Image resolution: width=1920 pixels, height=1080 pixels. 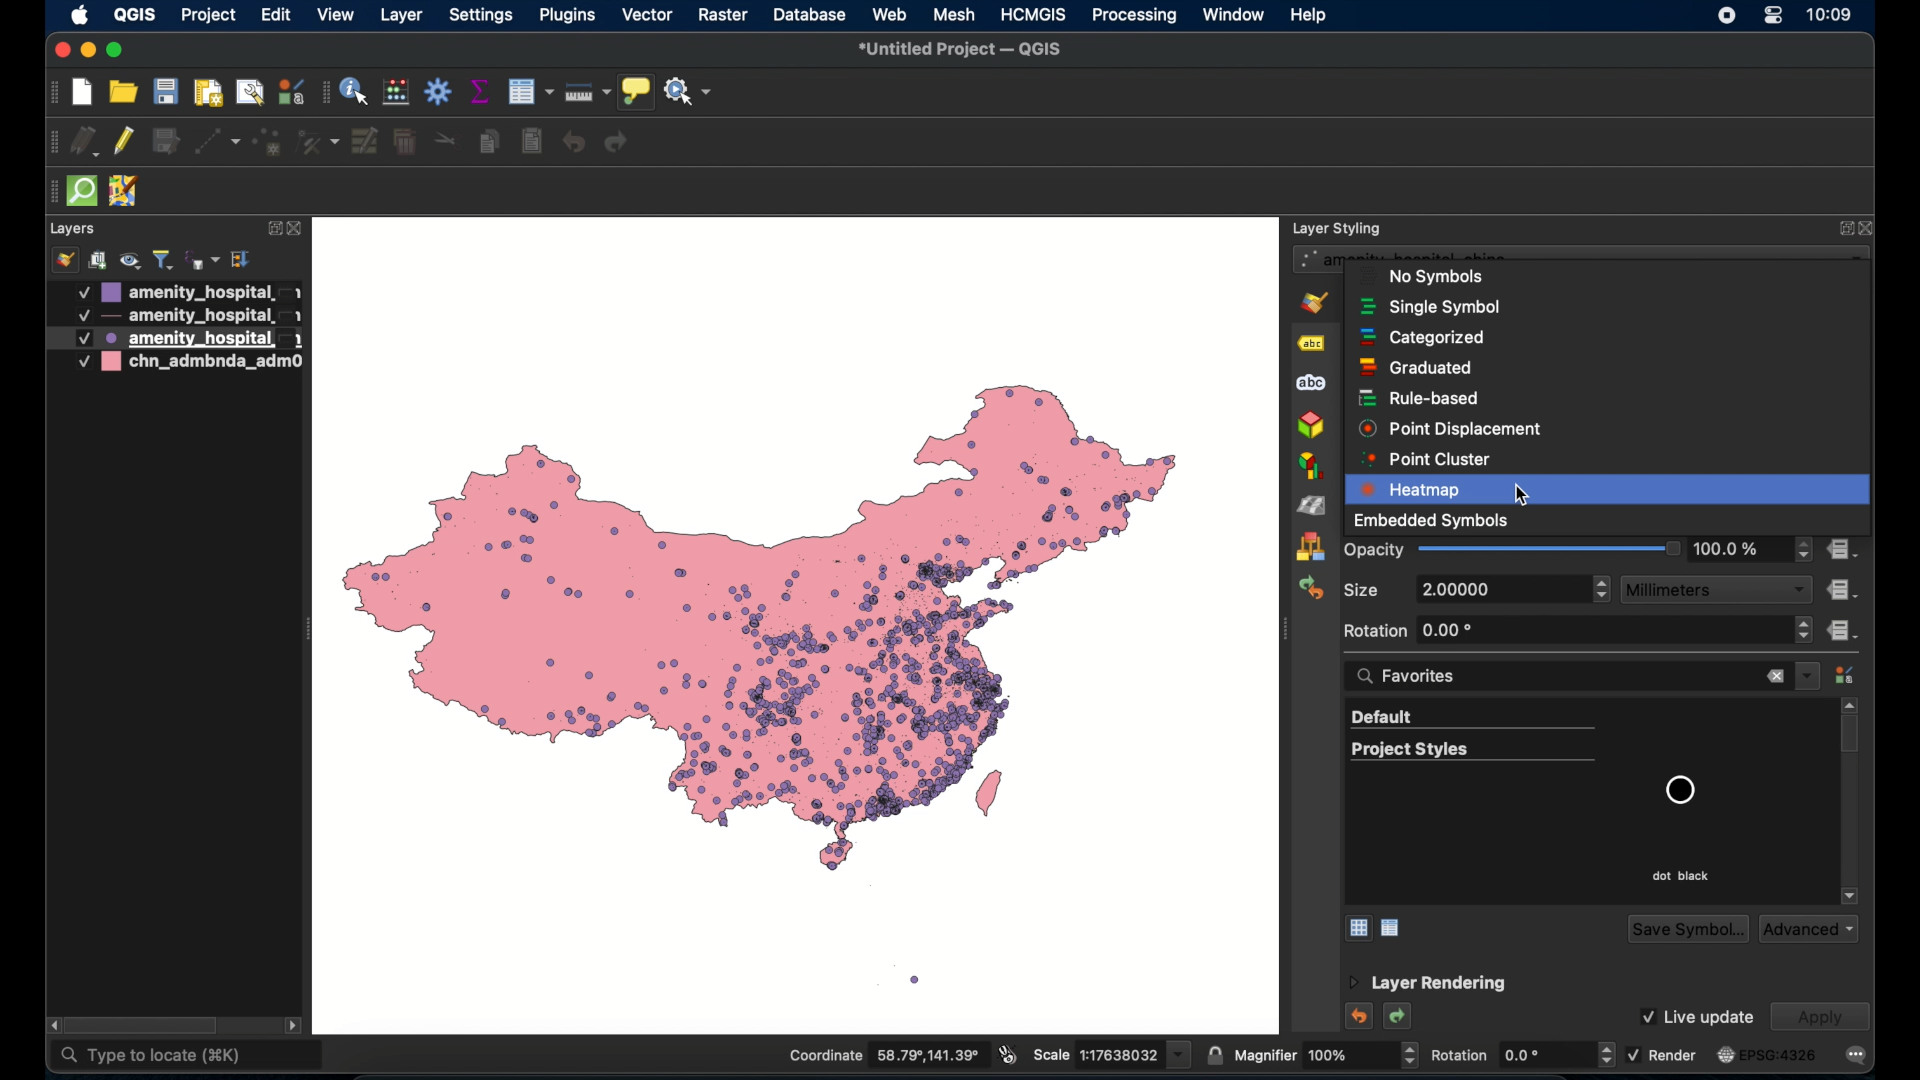 What do you see at coordinates (1724, 17) in the screenshot?
I see `screen recorder` at bounding box center [1724, 17].